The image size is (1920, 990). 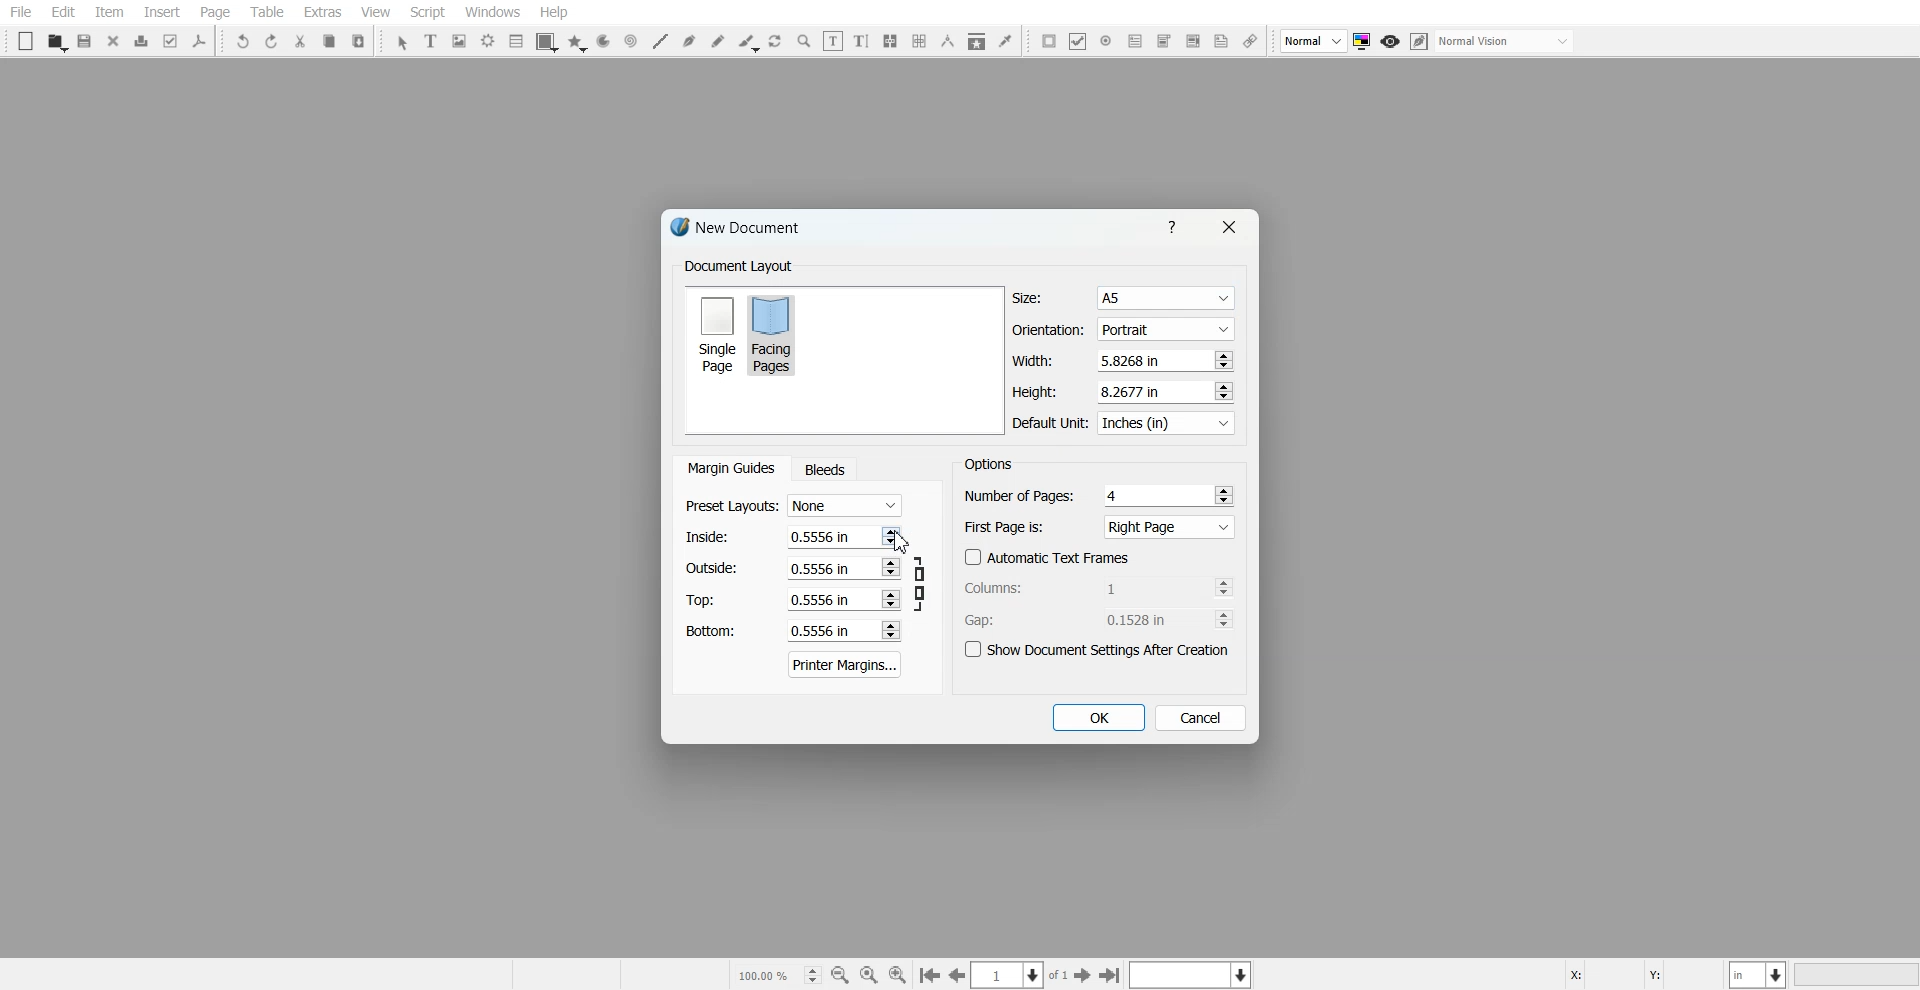 What do you see at coordinates (1163, 41) in the screenshot?
I see `PDF Combo Box` at bounding box center [1163, 41].